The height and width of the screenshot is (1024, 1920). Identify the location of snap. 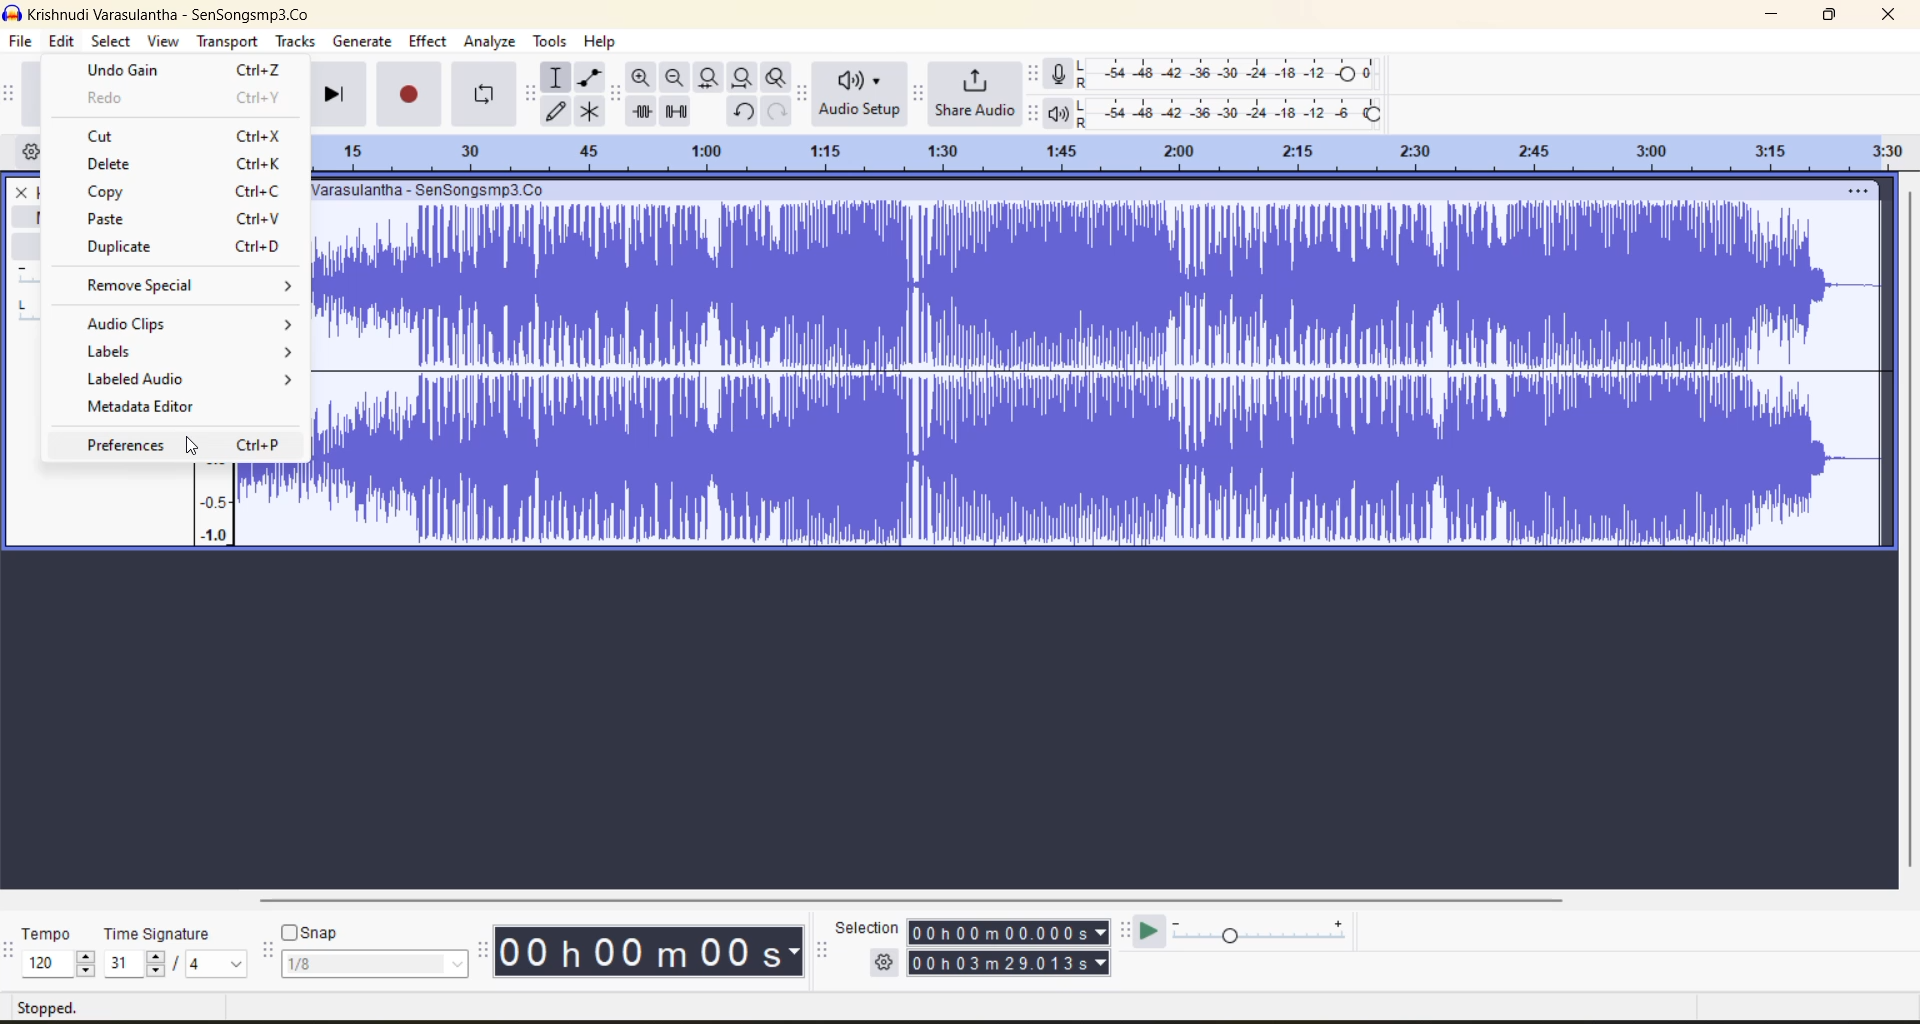
(373, 949).